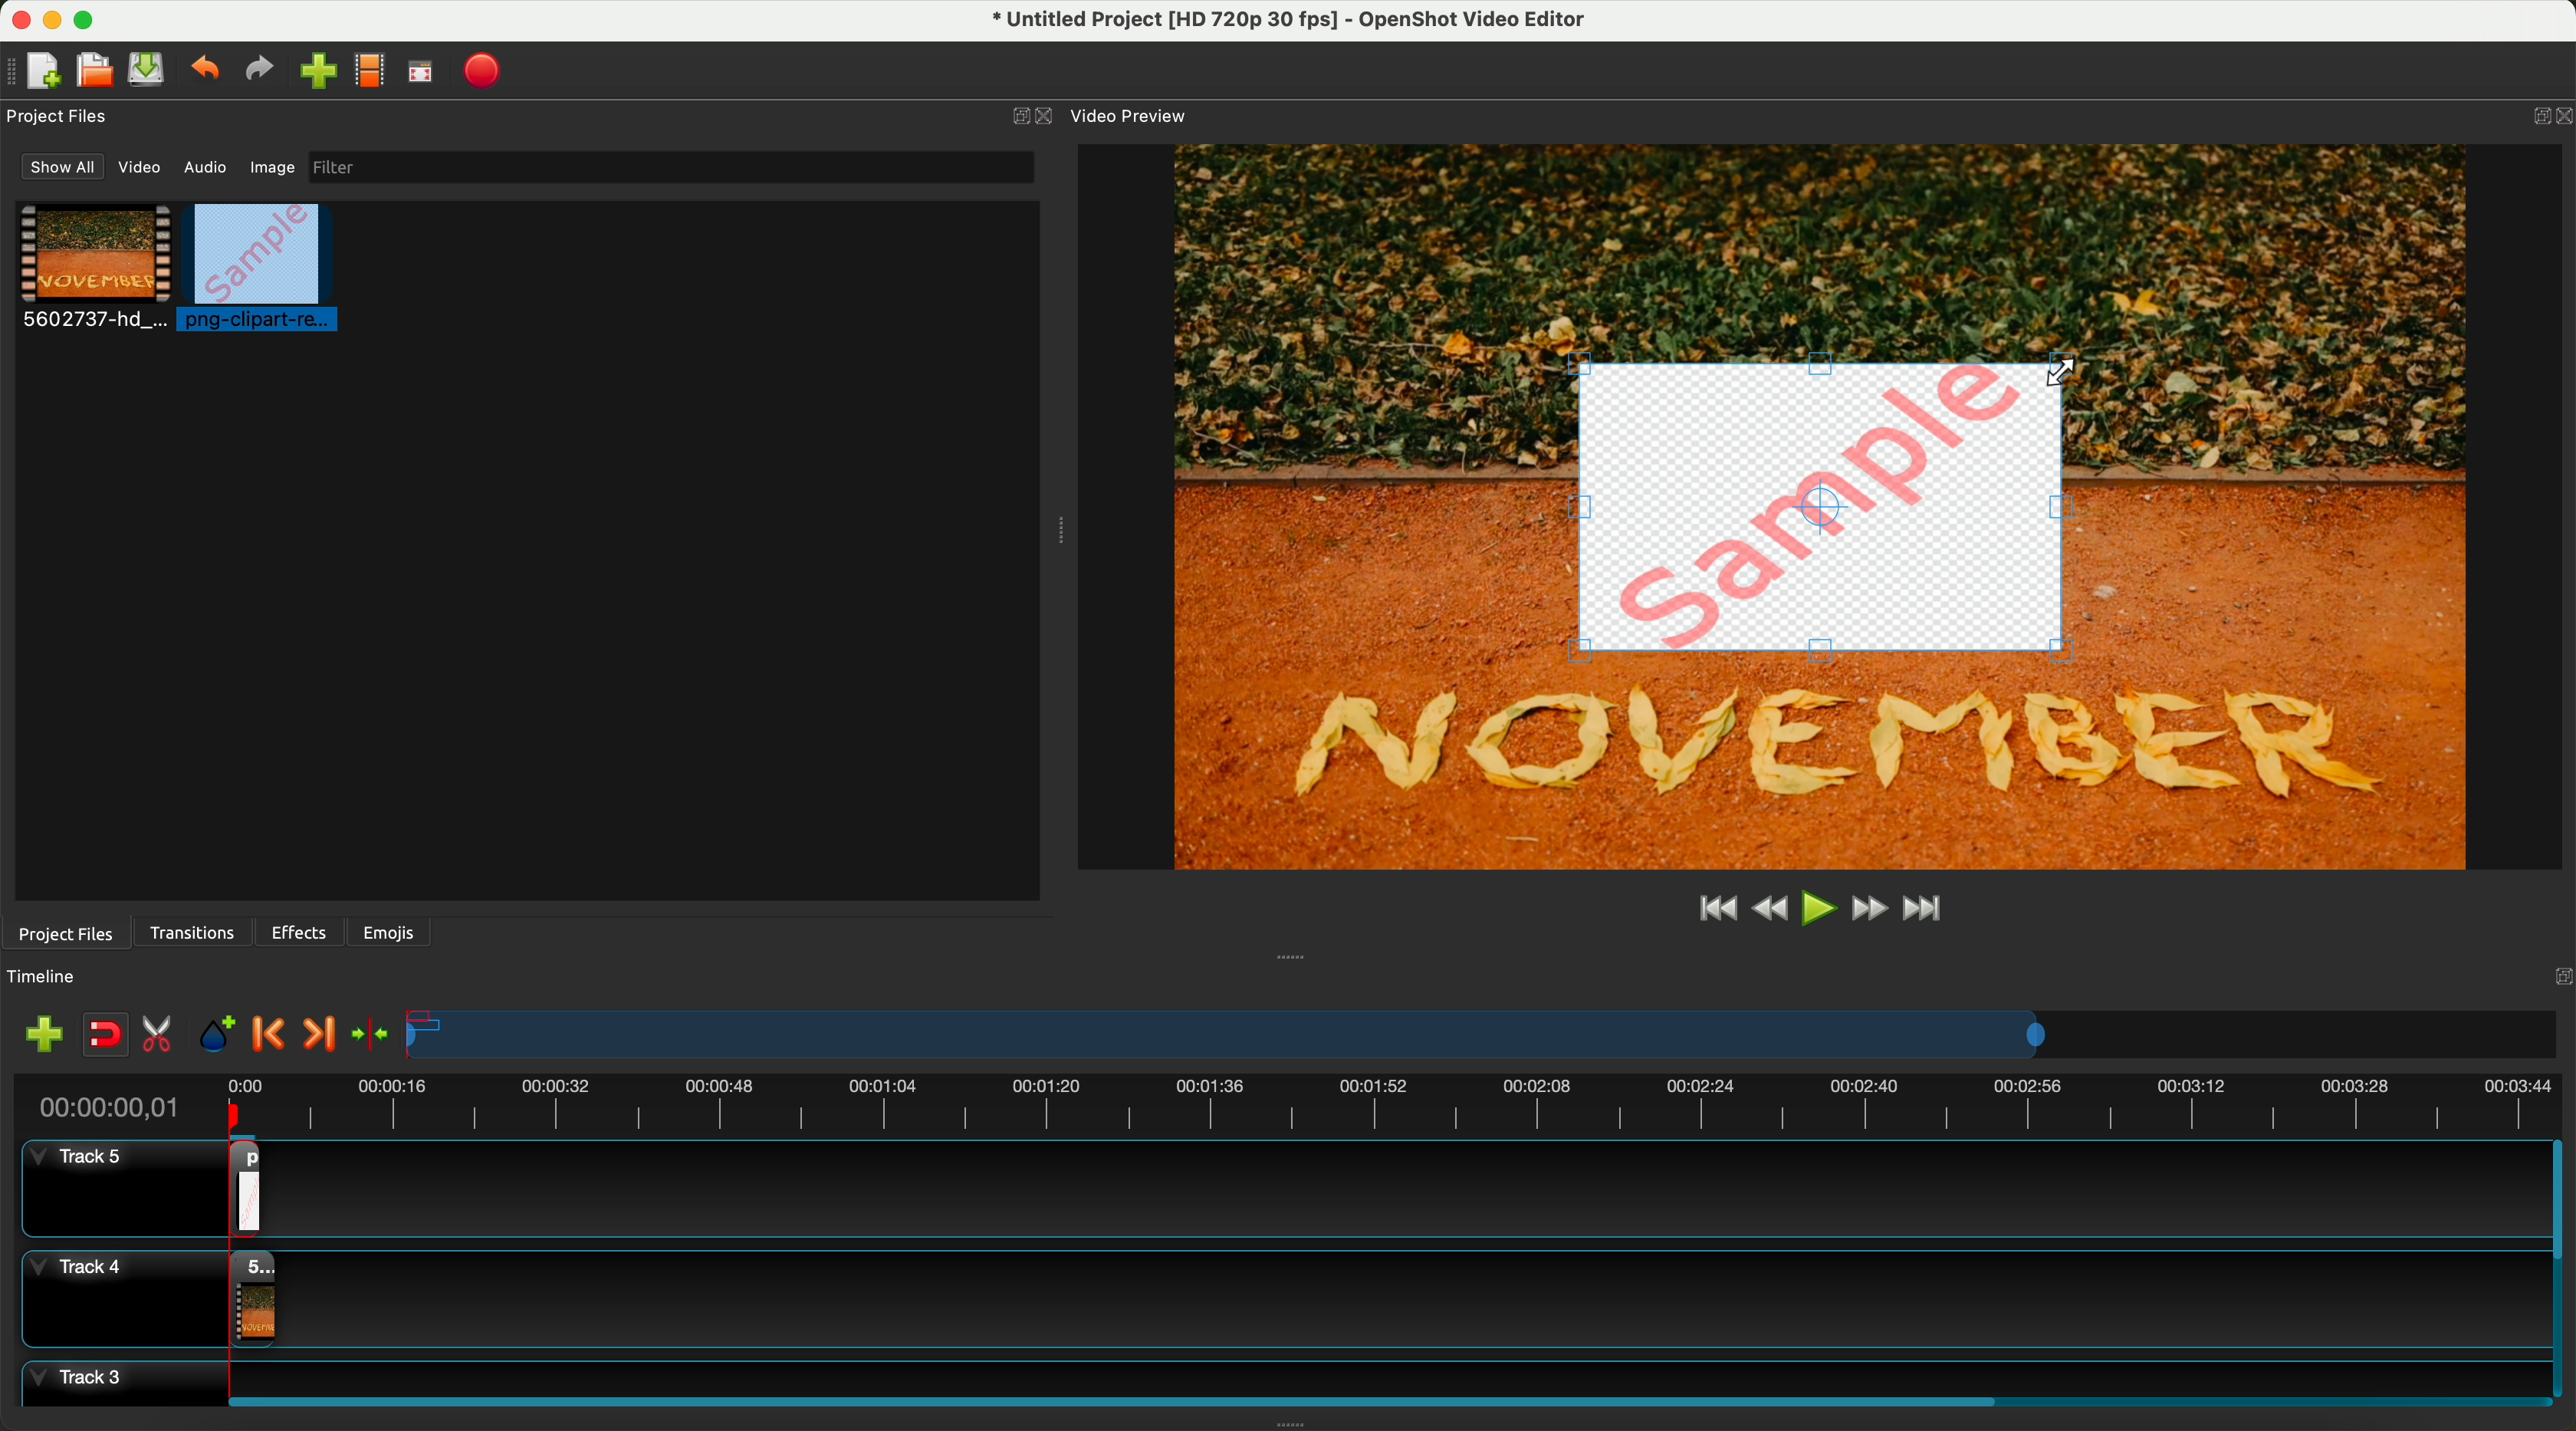 This screenshot has width=2576, height=1431. I want to click on Window Expanding, so click(1056, 533).